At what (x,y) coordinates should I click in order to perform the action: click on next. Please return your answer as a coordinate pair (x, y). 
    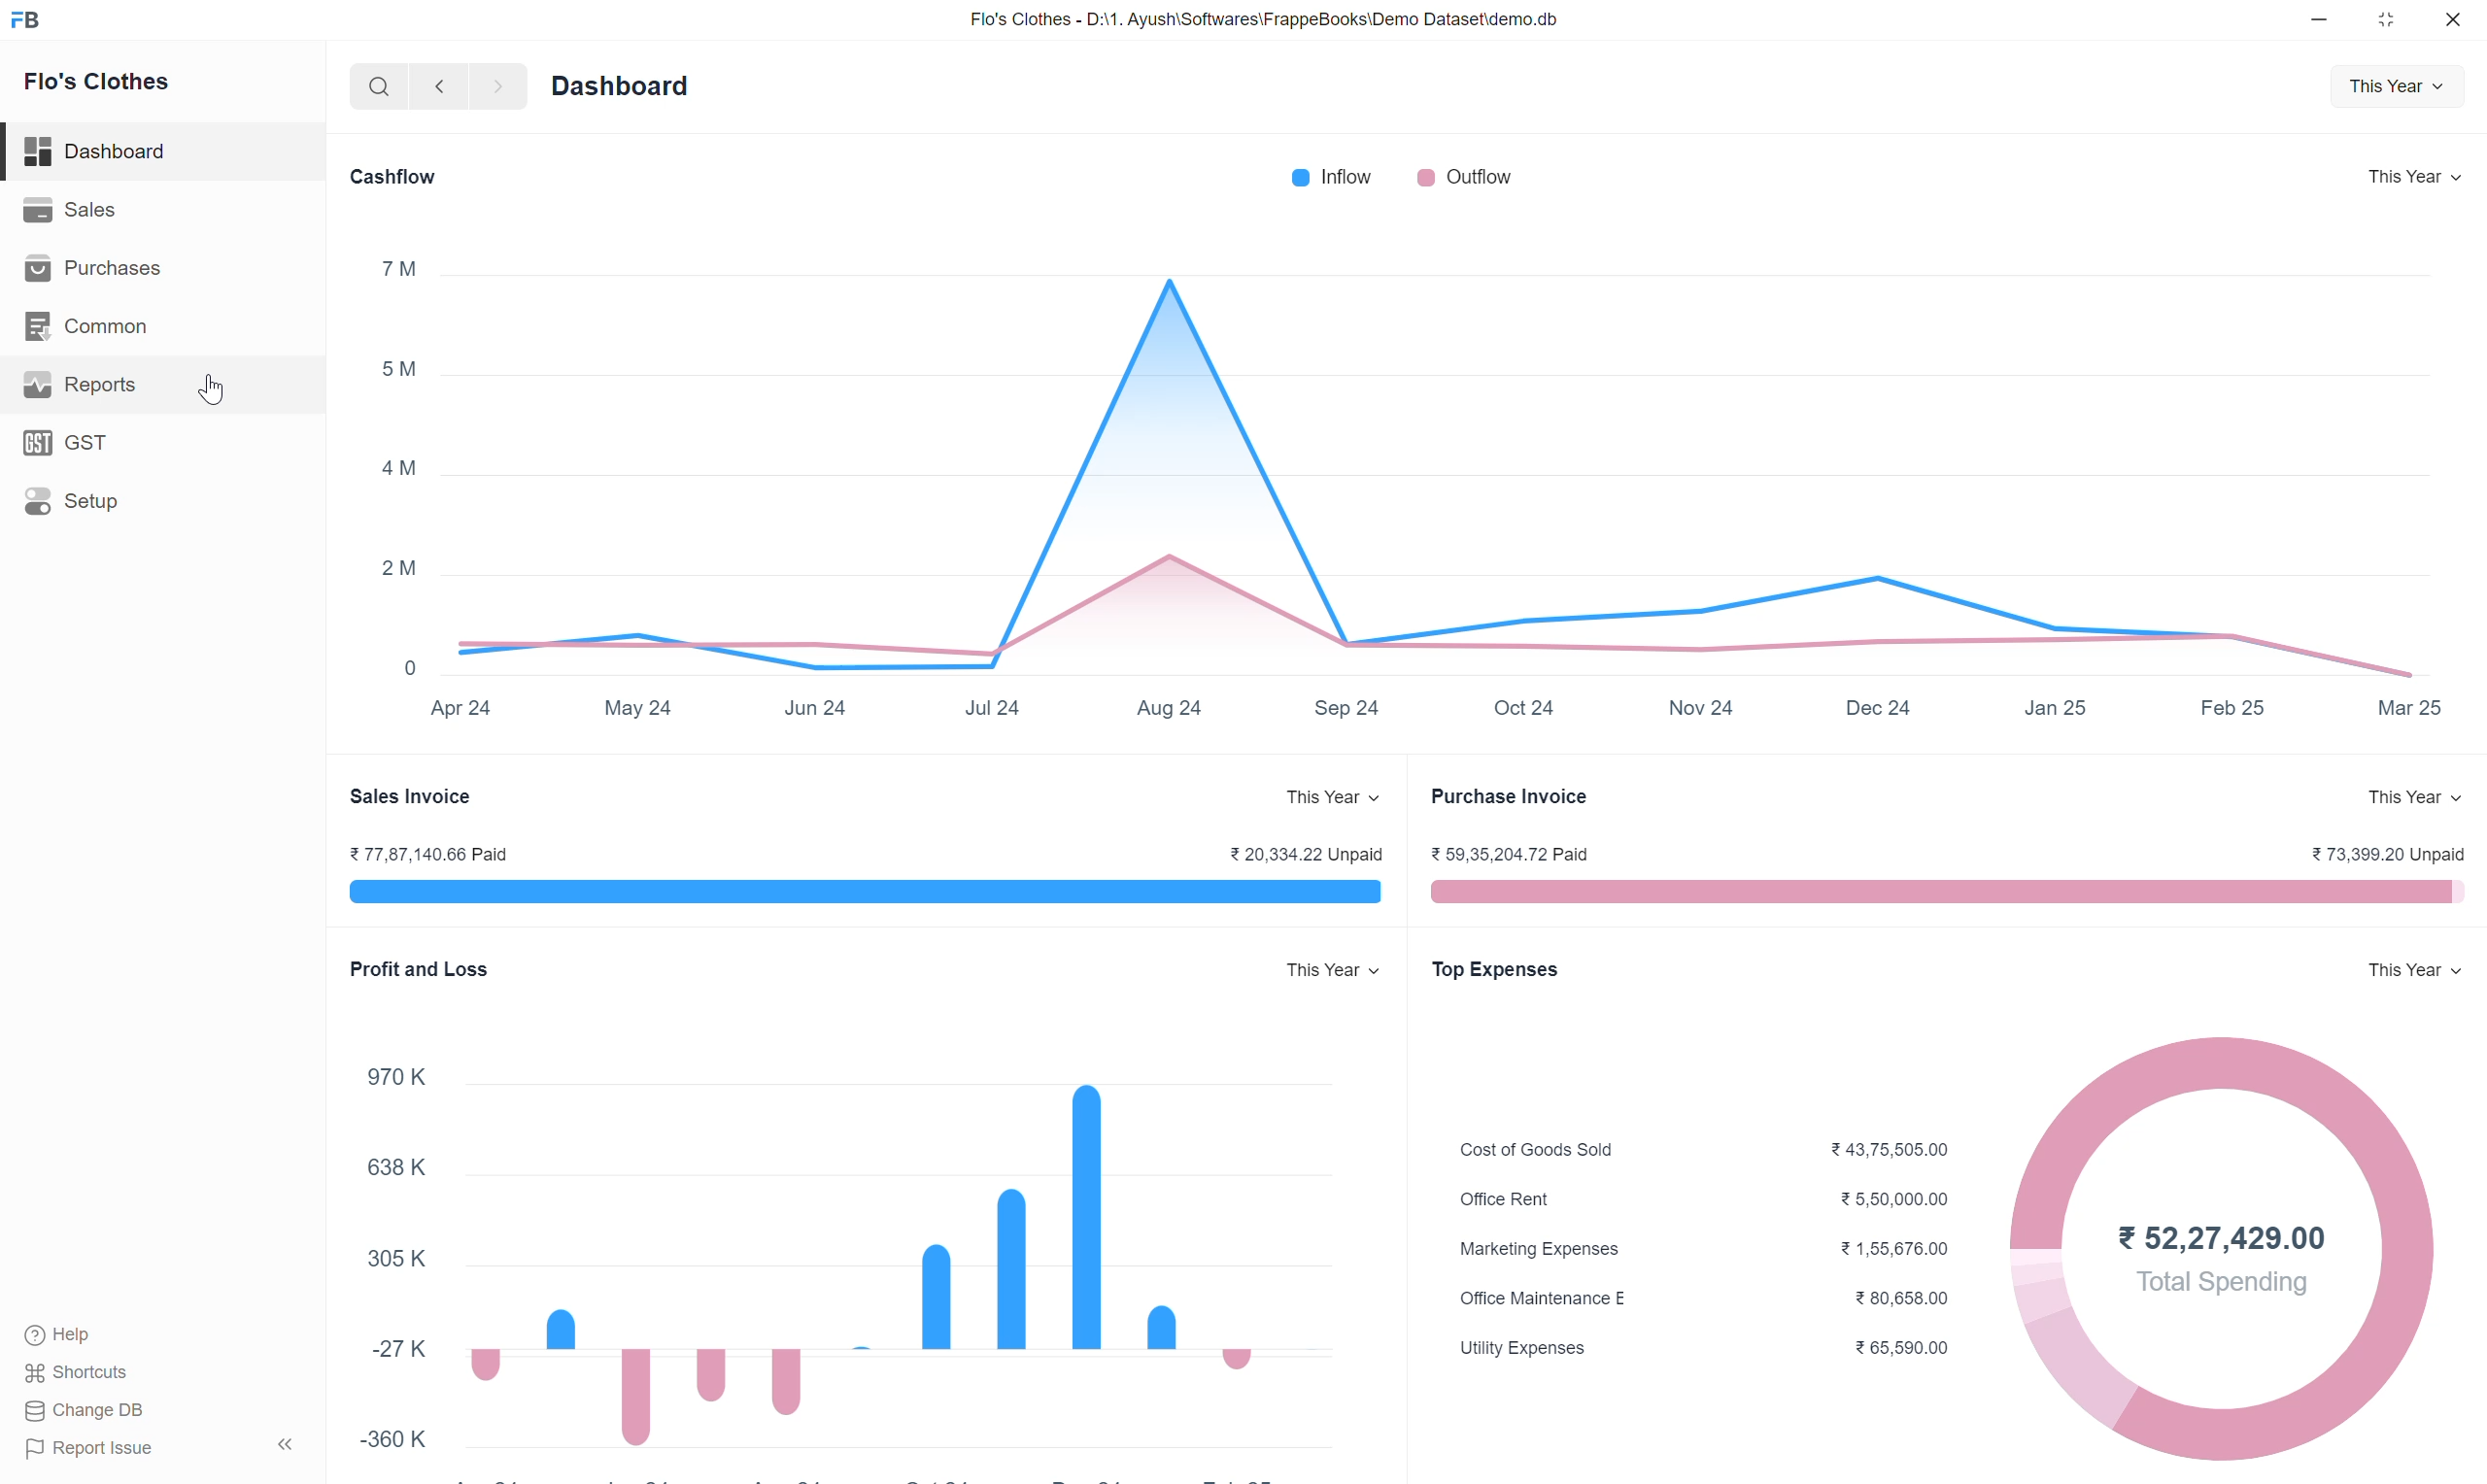
    Looking at the image, I should click on (505, 87).